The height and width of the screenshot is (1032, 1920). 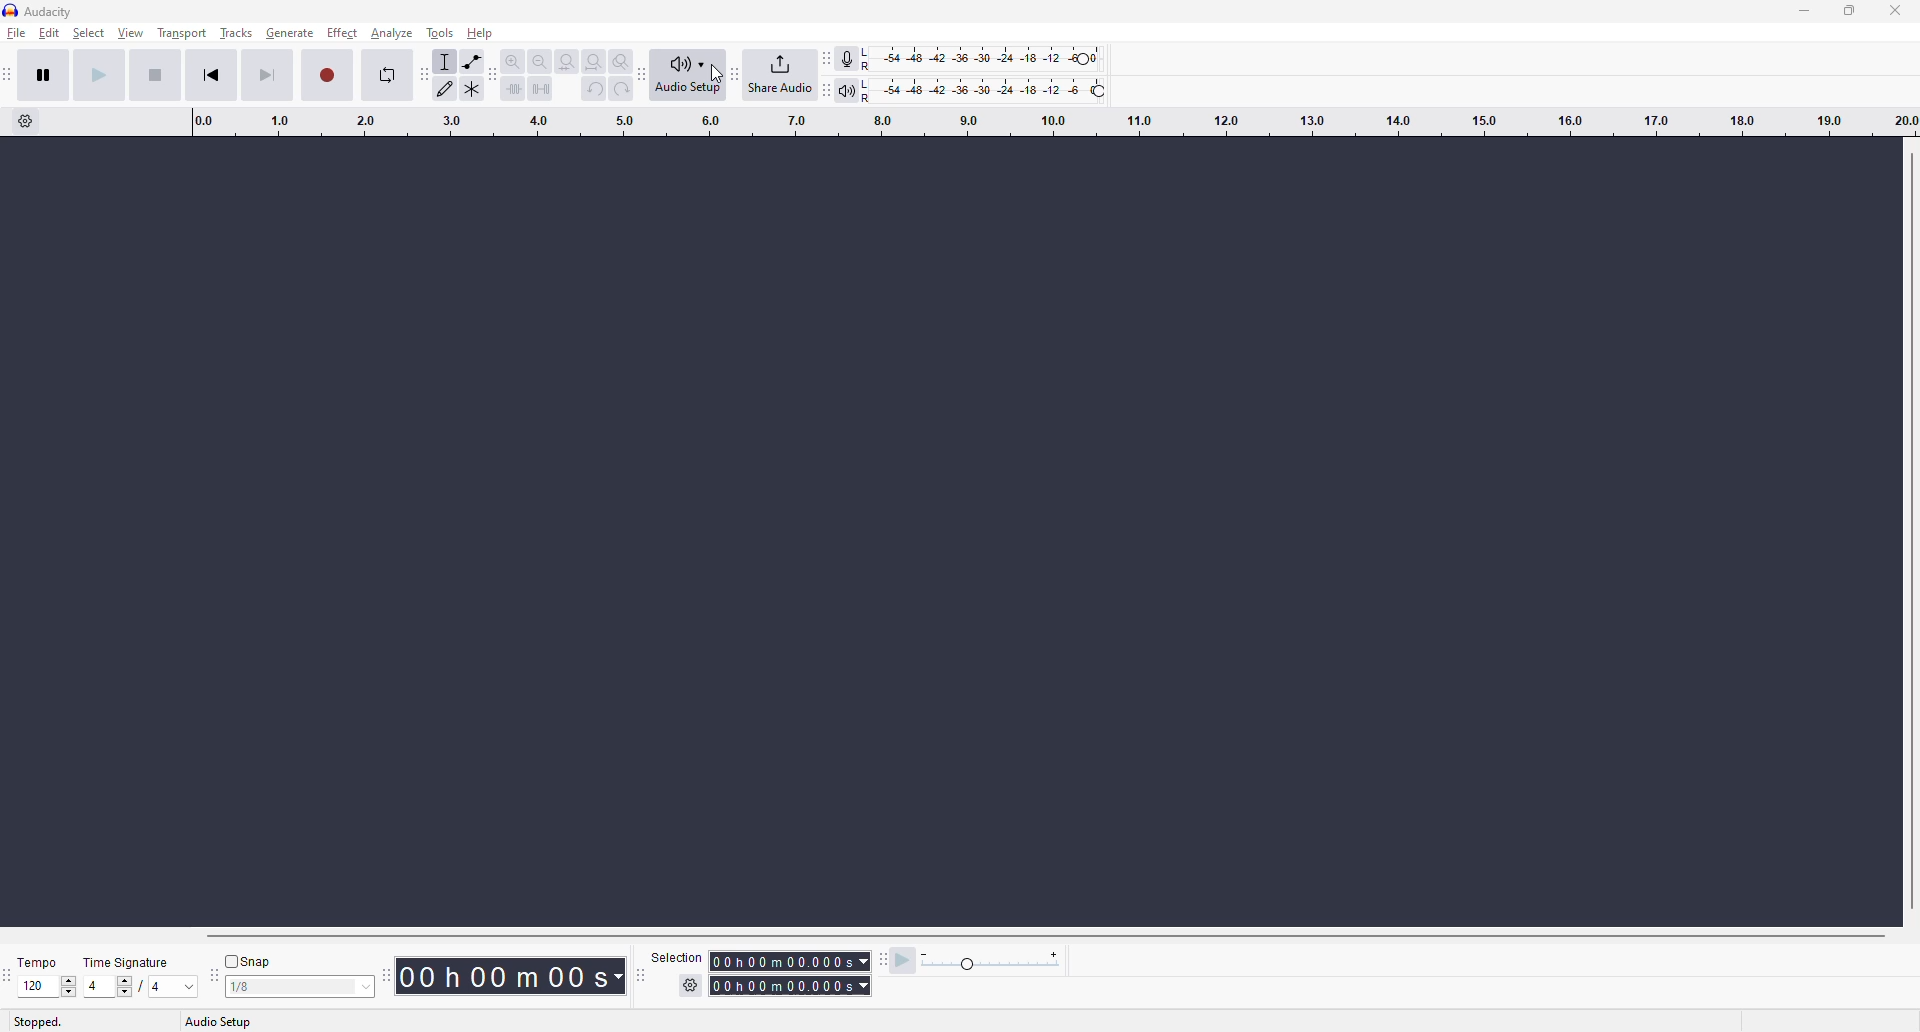 What do you see at coordinates (445, 63) in the screenshot?
I see `selection tool` at bounding box center [445, 63].